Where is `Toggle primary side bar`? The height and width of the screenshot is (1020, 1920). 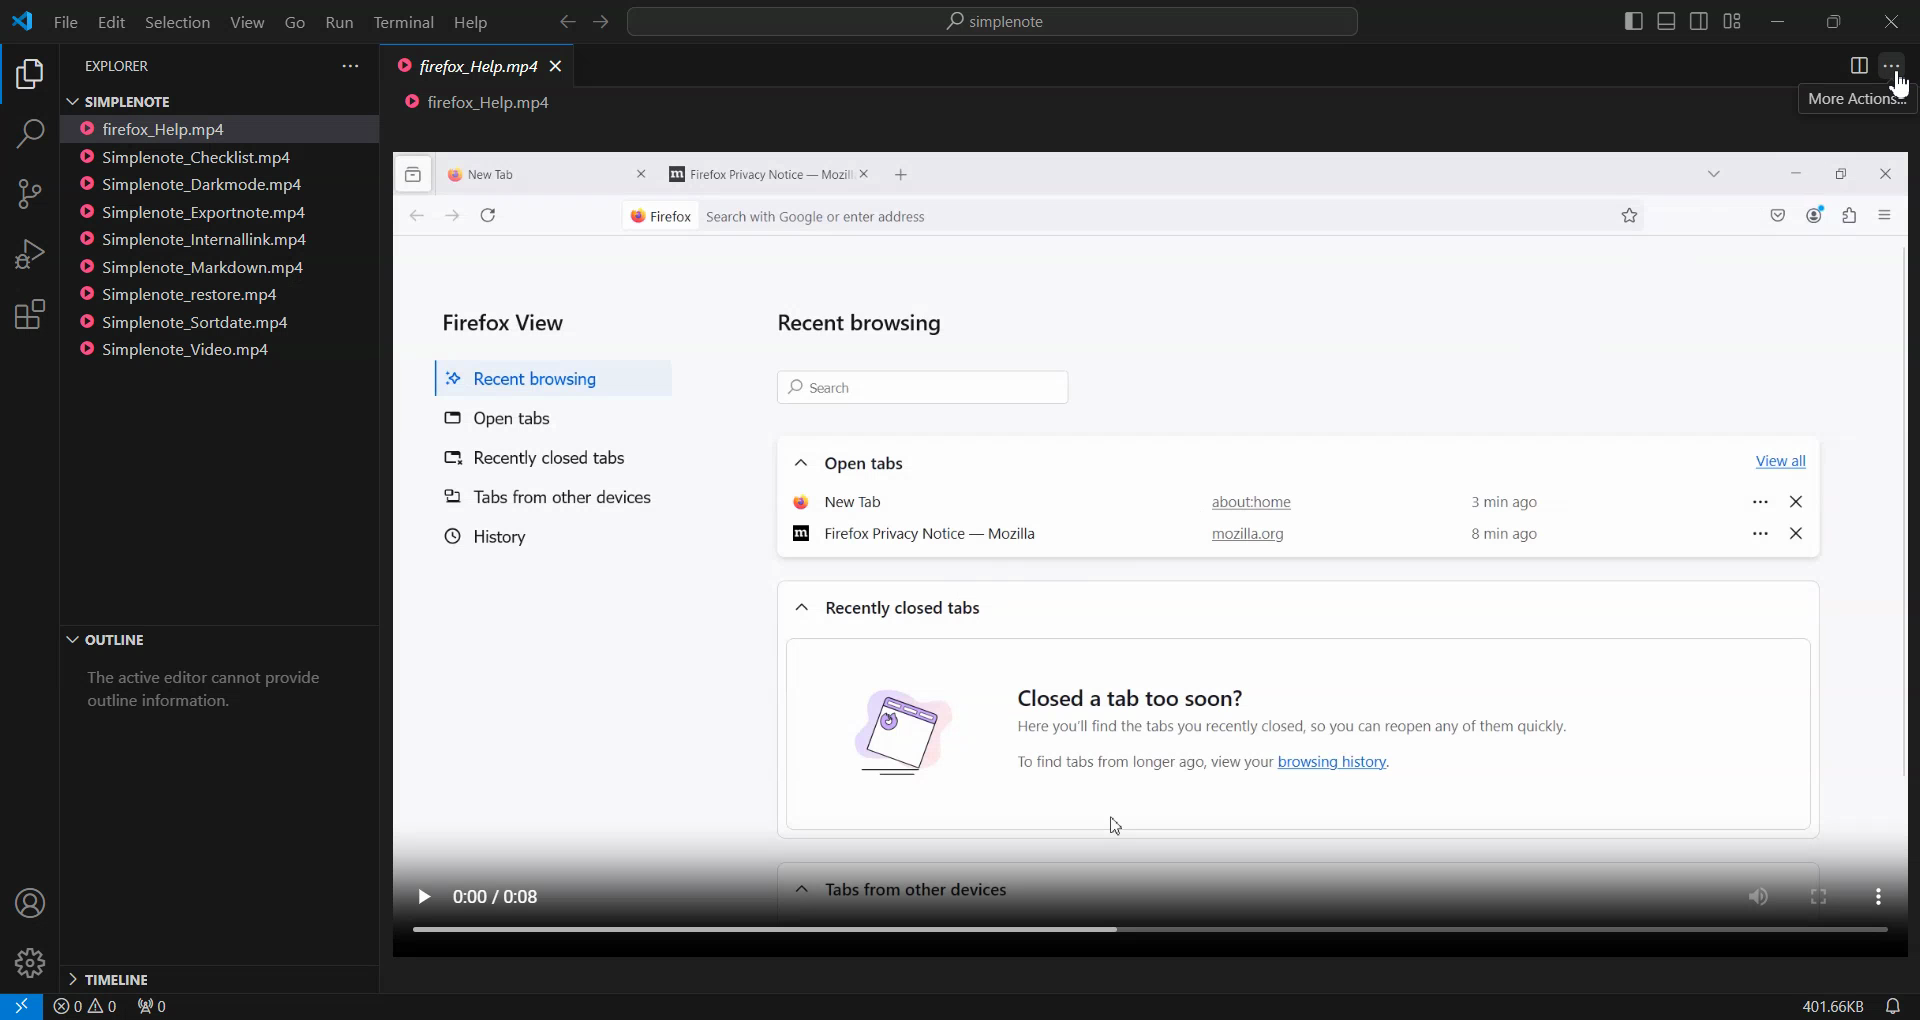 Toggle primary side bar is located at coordinates (1635, 21).